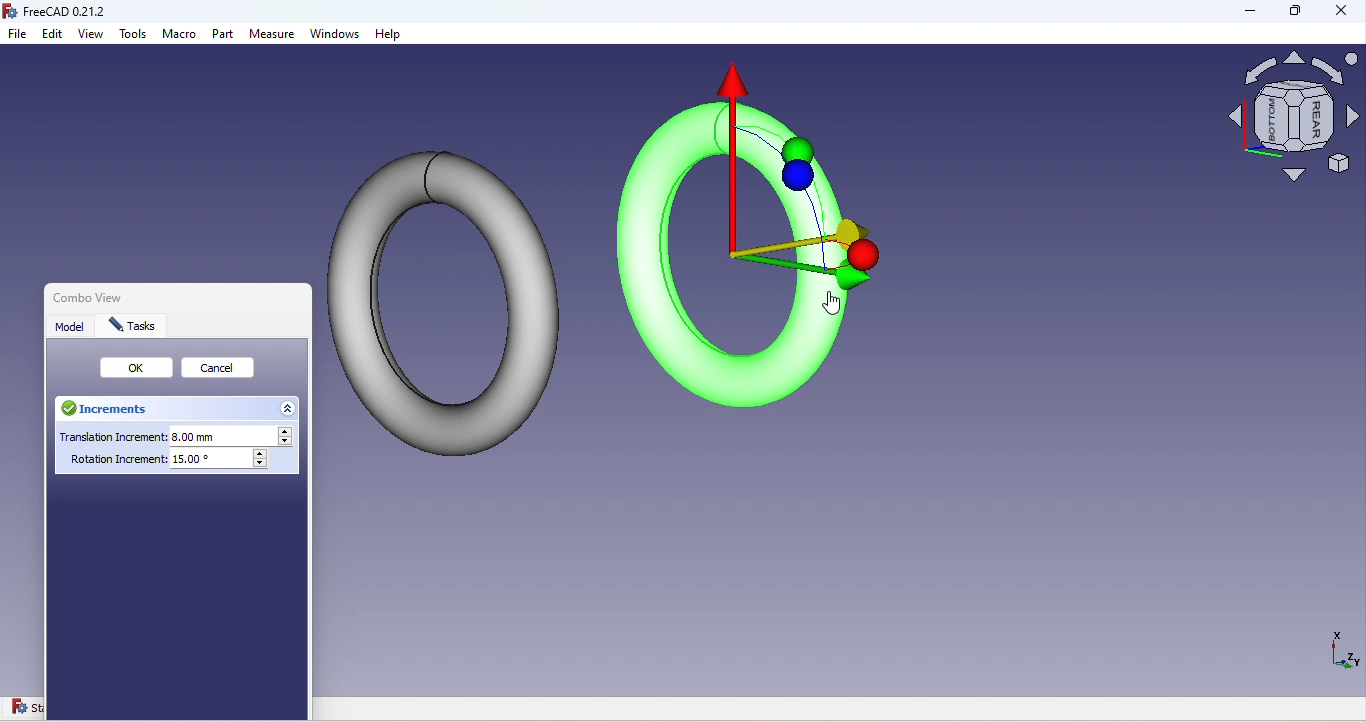 The image size is (1366, 722). I want to click on Decrease rotation increment, so click(262, 464).